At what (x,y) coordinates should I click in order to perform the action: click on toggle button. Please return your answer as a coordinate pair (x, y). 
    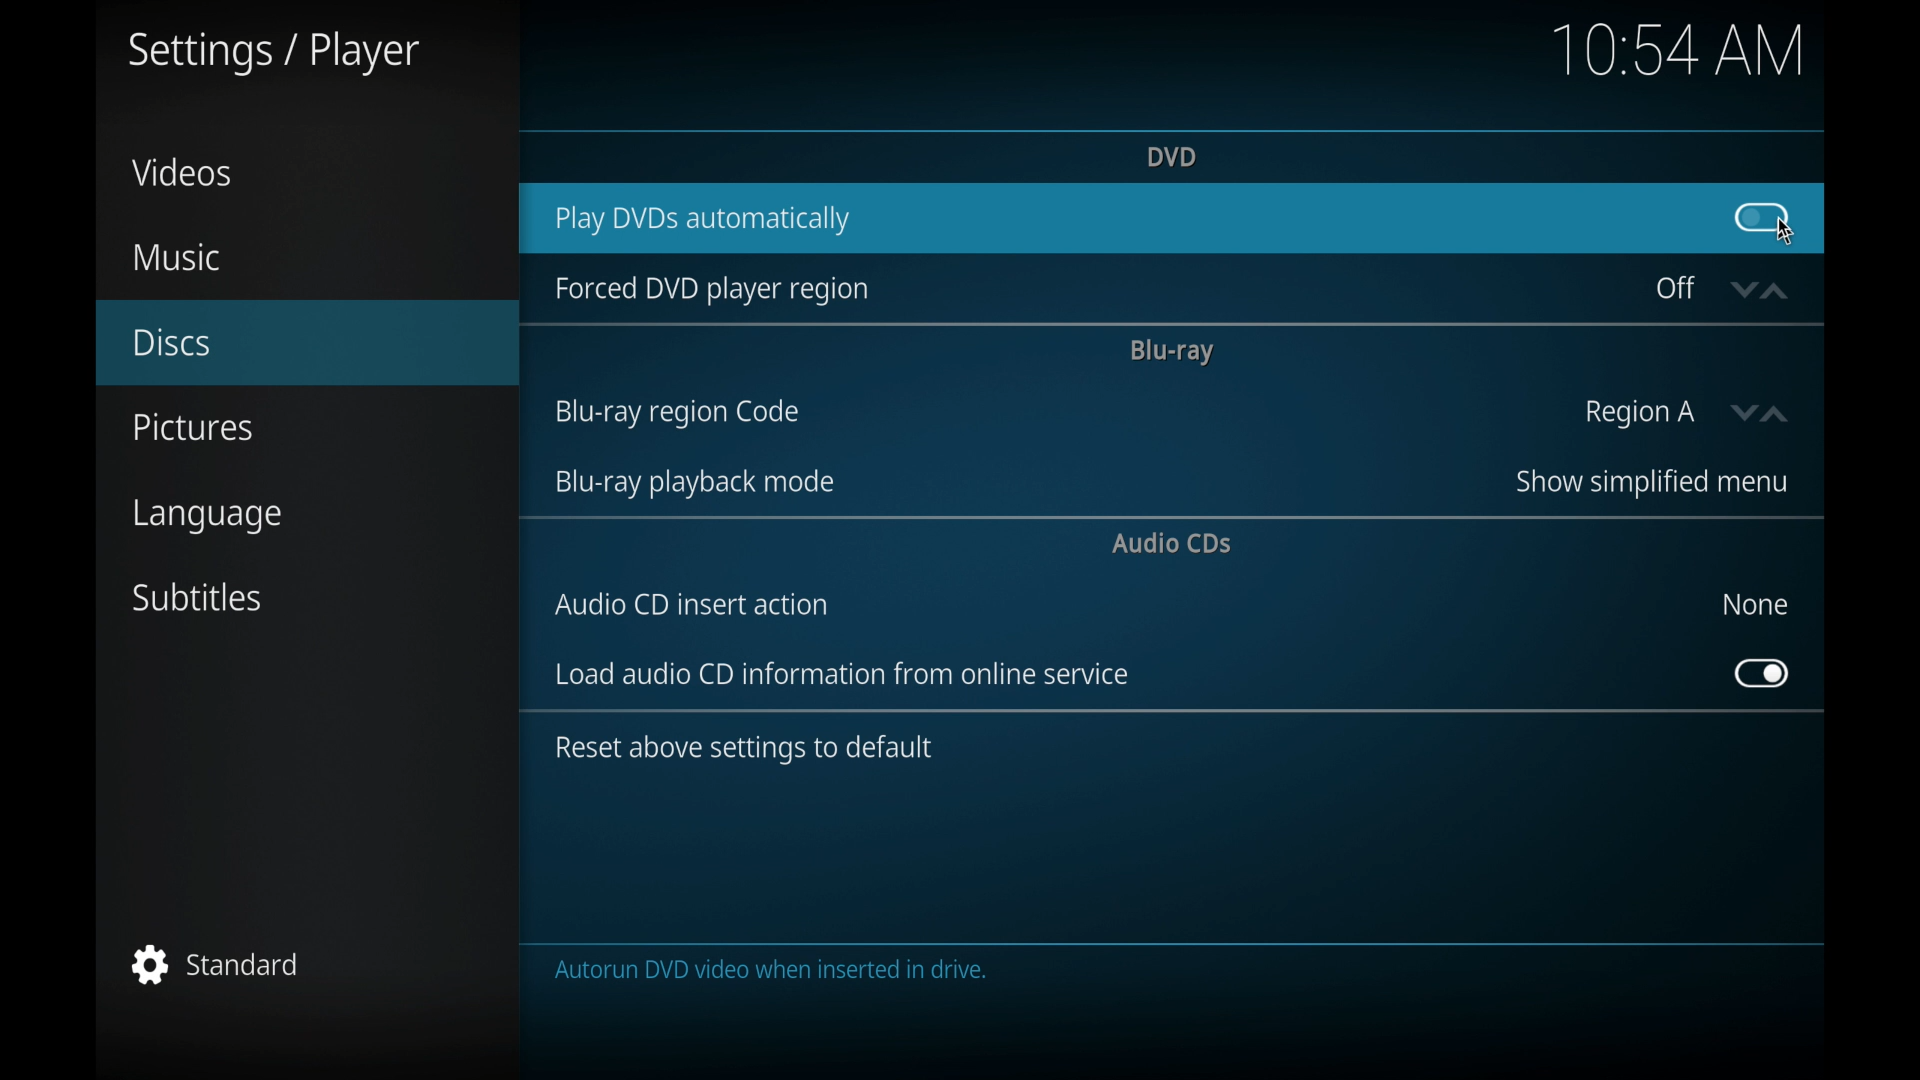
    Looking at the image, I should click on (1762, 674).